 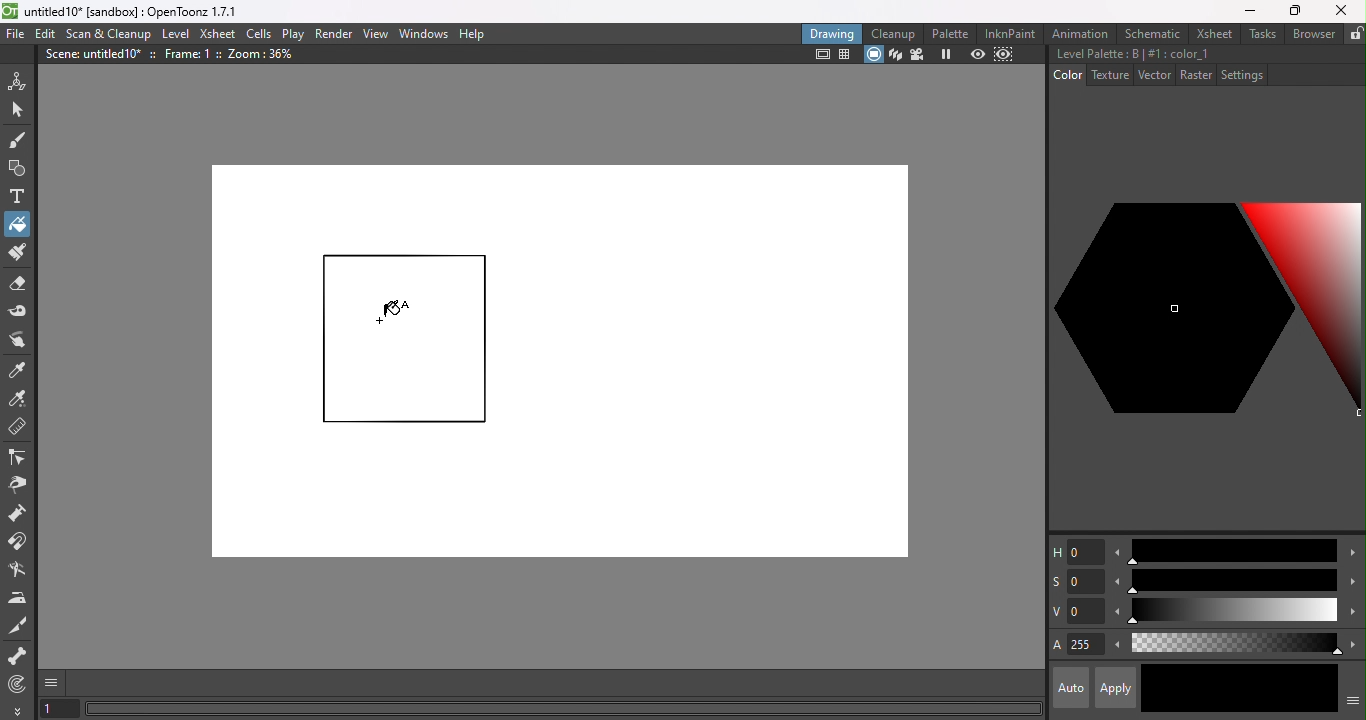 I want to click on Increase, so click(x=1351, y=580).